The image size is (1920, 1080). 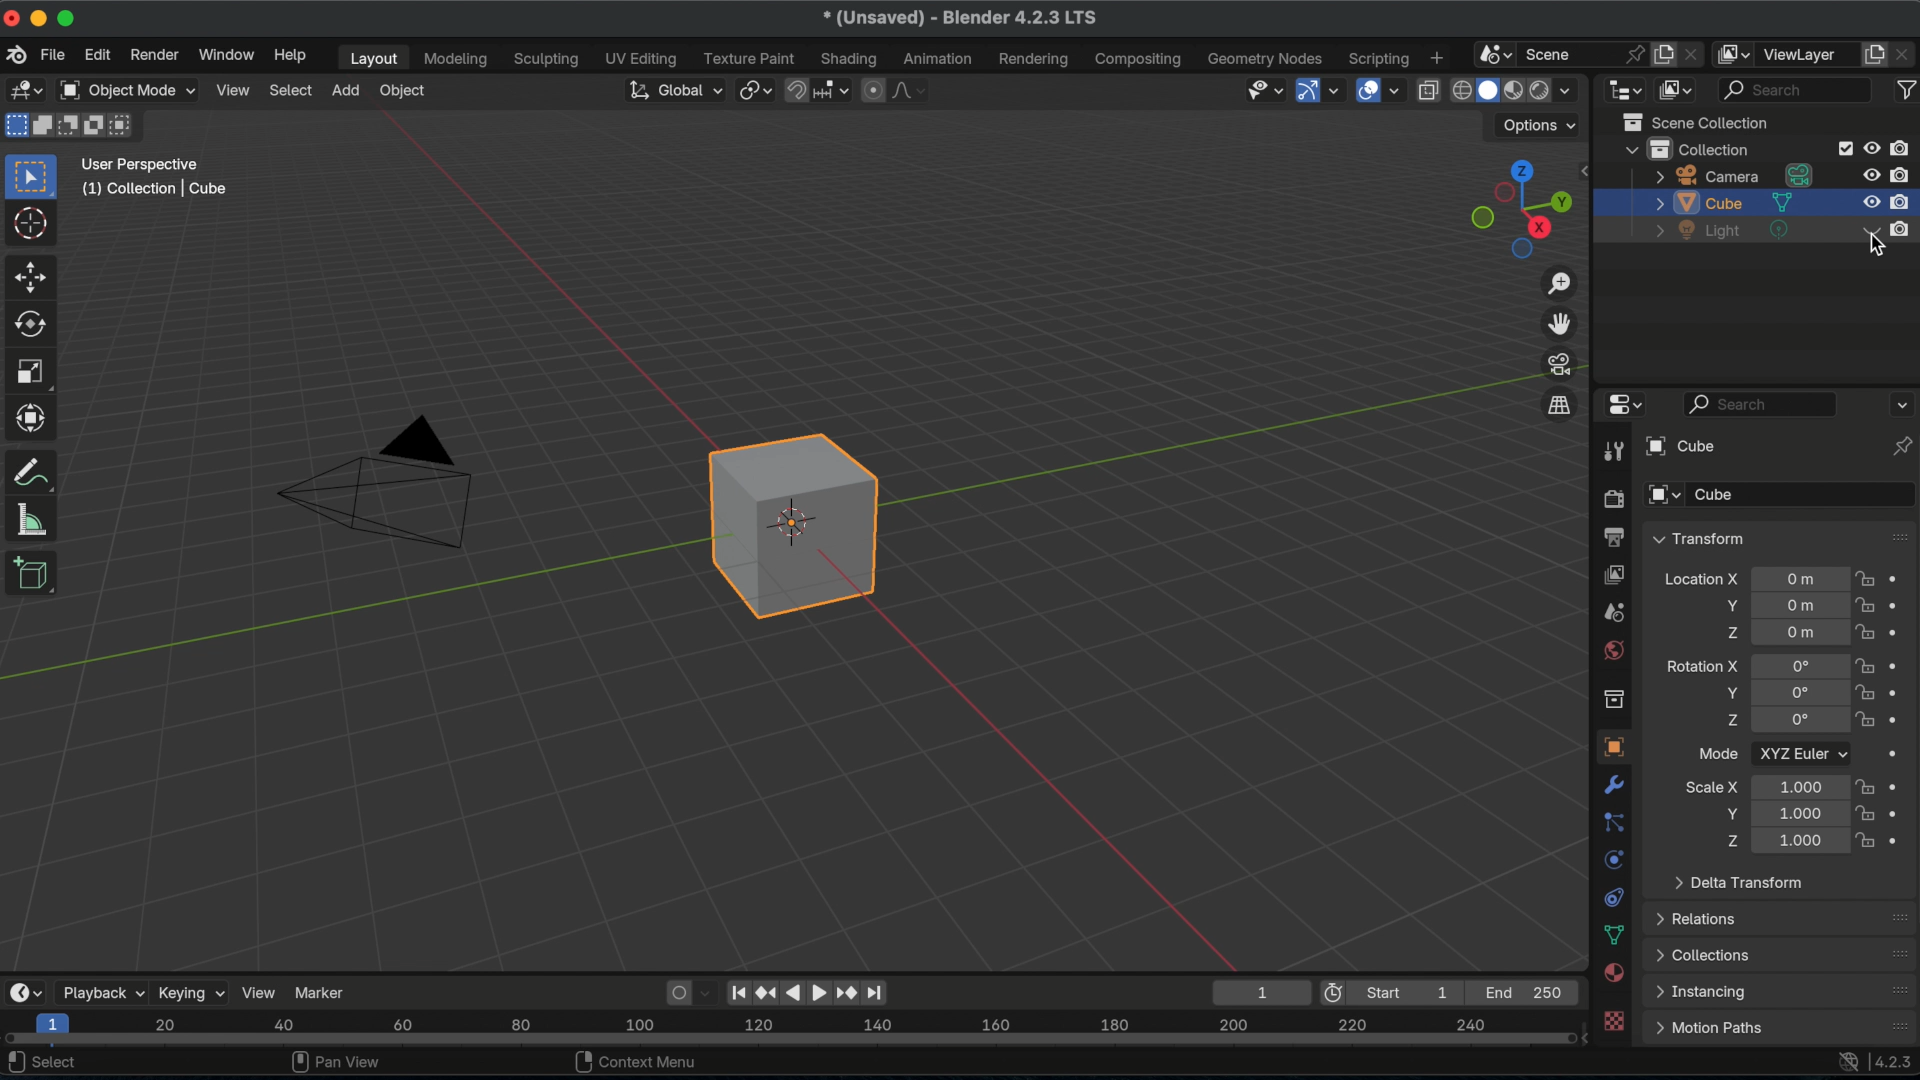 I want to click on disable in renders, so click(x=1902, y=228).